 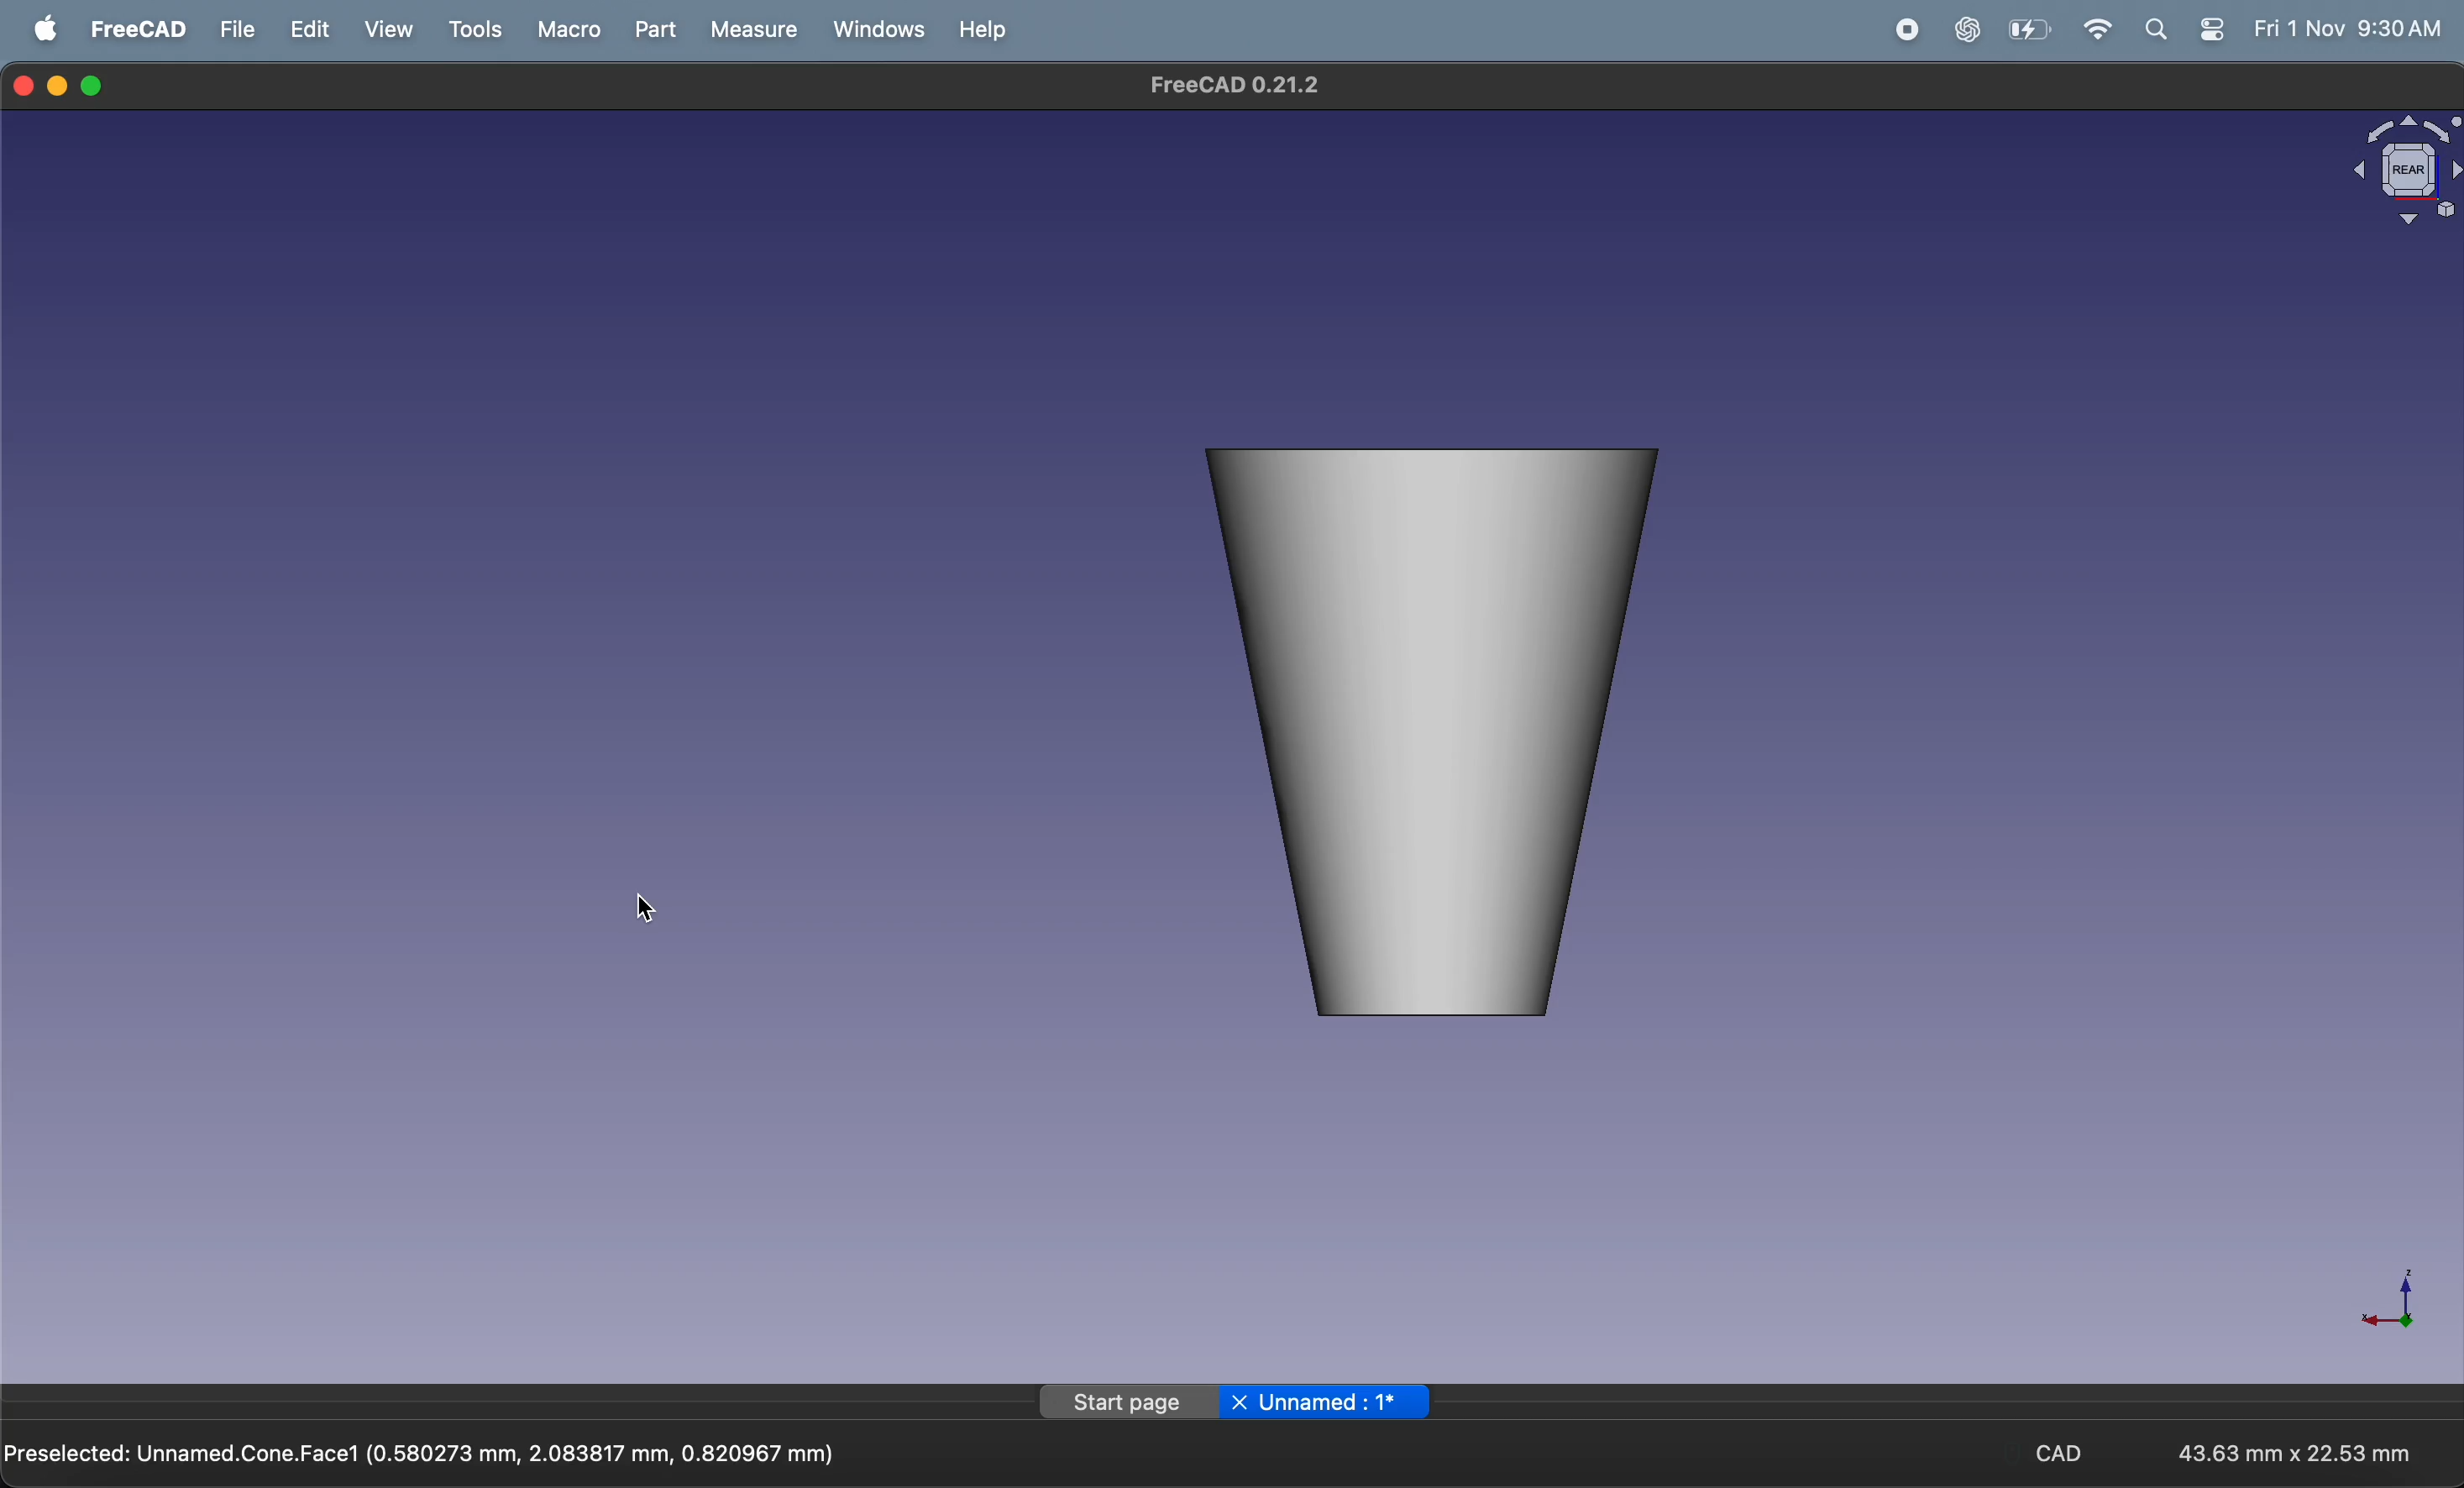 What do you see at coordinates (2029, 29) in the screenshot?
I see `battery` at bounding box center [2029, 29].